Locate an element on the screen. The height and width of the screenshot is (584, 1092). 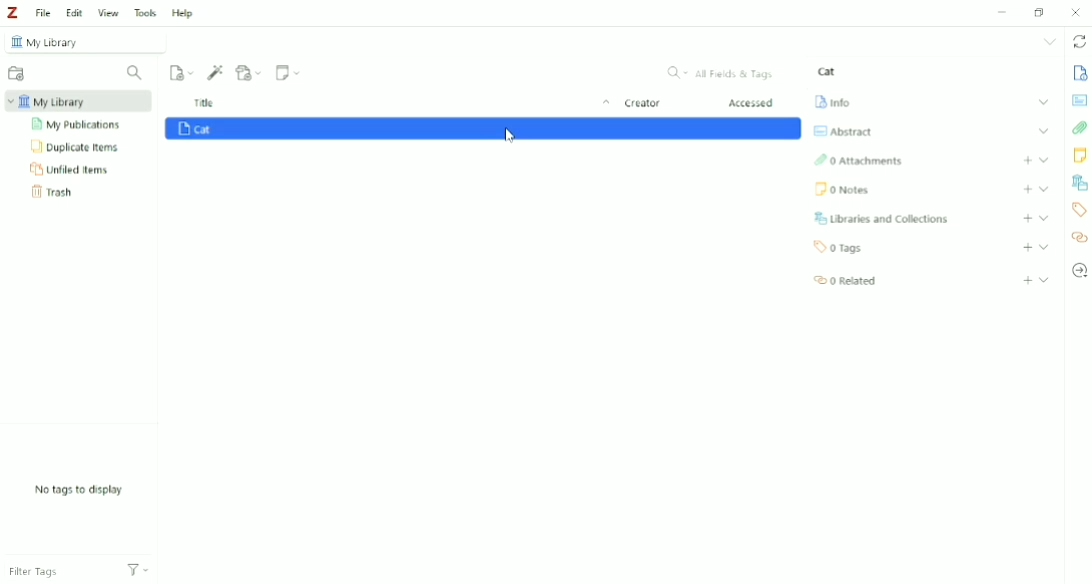
Add is located at coordinates (1027, 218).